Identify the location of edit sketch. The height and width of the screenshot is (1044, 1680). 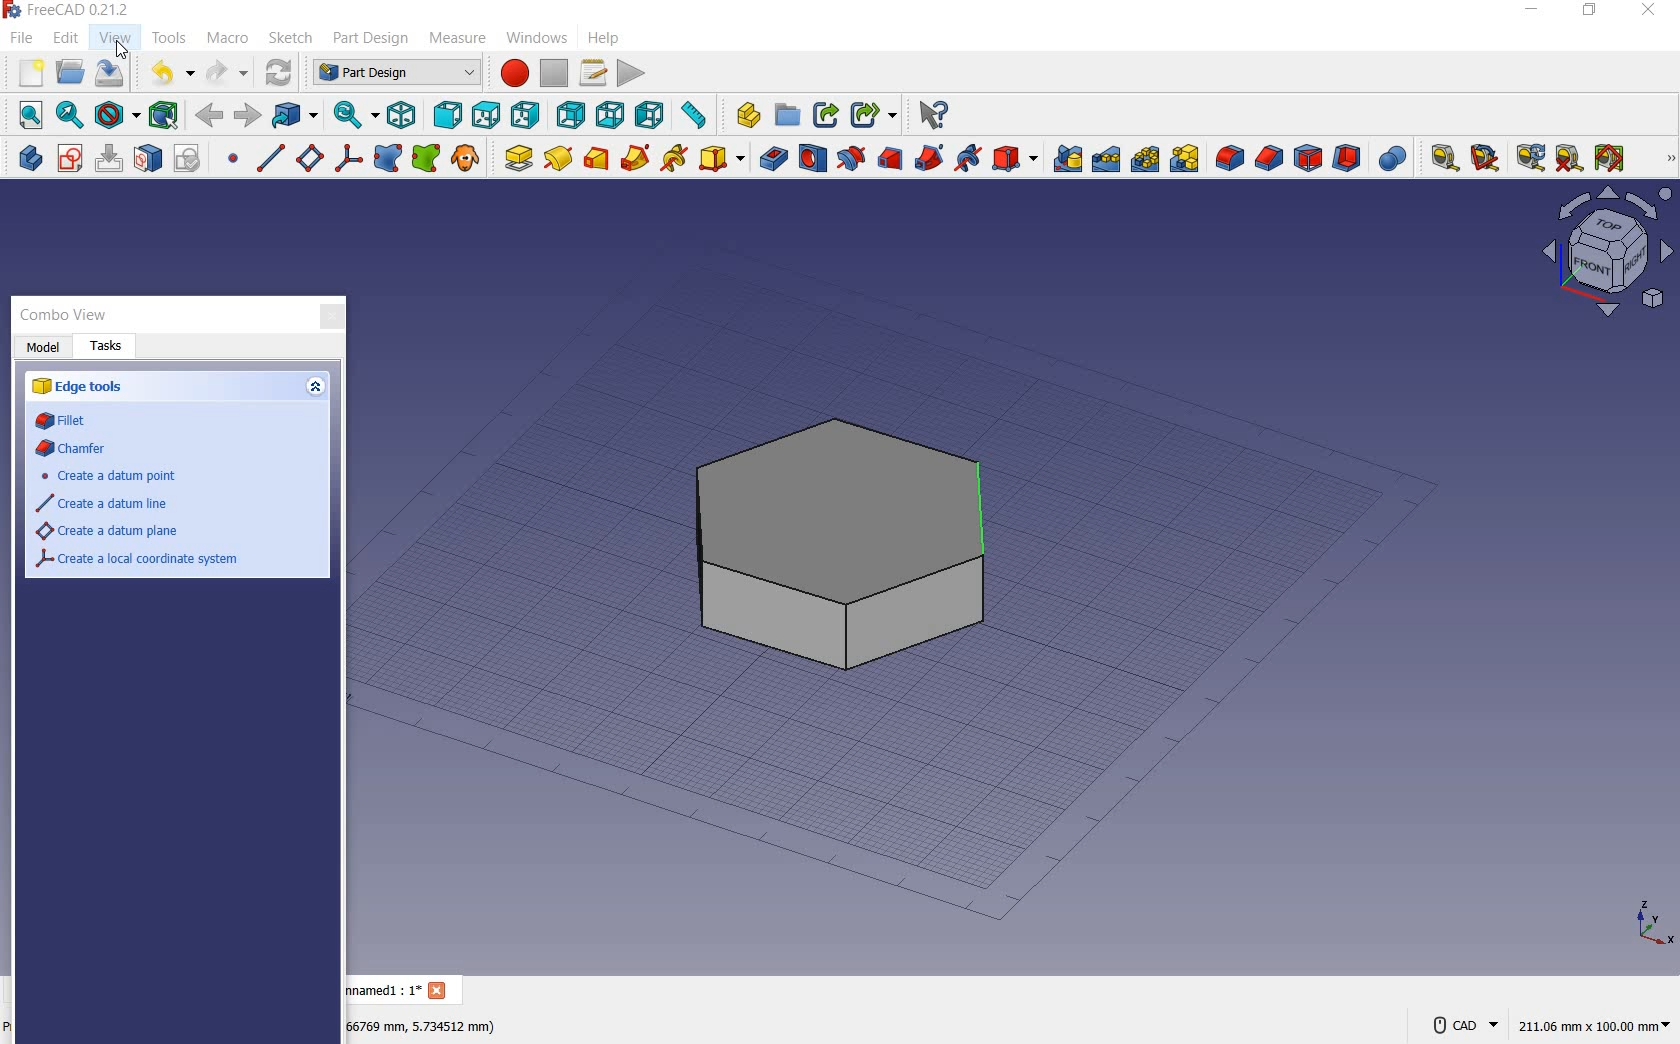
(111, 158).